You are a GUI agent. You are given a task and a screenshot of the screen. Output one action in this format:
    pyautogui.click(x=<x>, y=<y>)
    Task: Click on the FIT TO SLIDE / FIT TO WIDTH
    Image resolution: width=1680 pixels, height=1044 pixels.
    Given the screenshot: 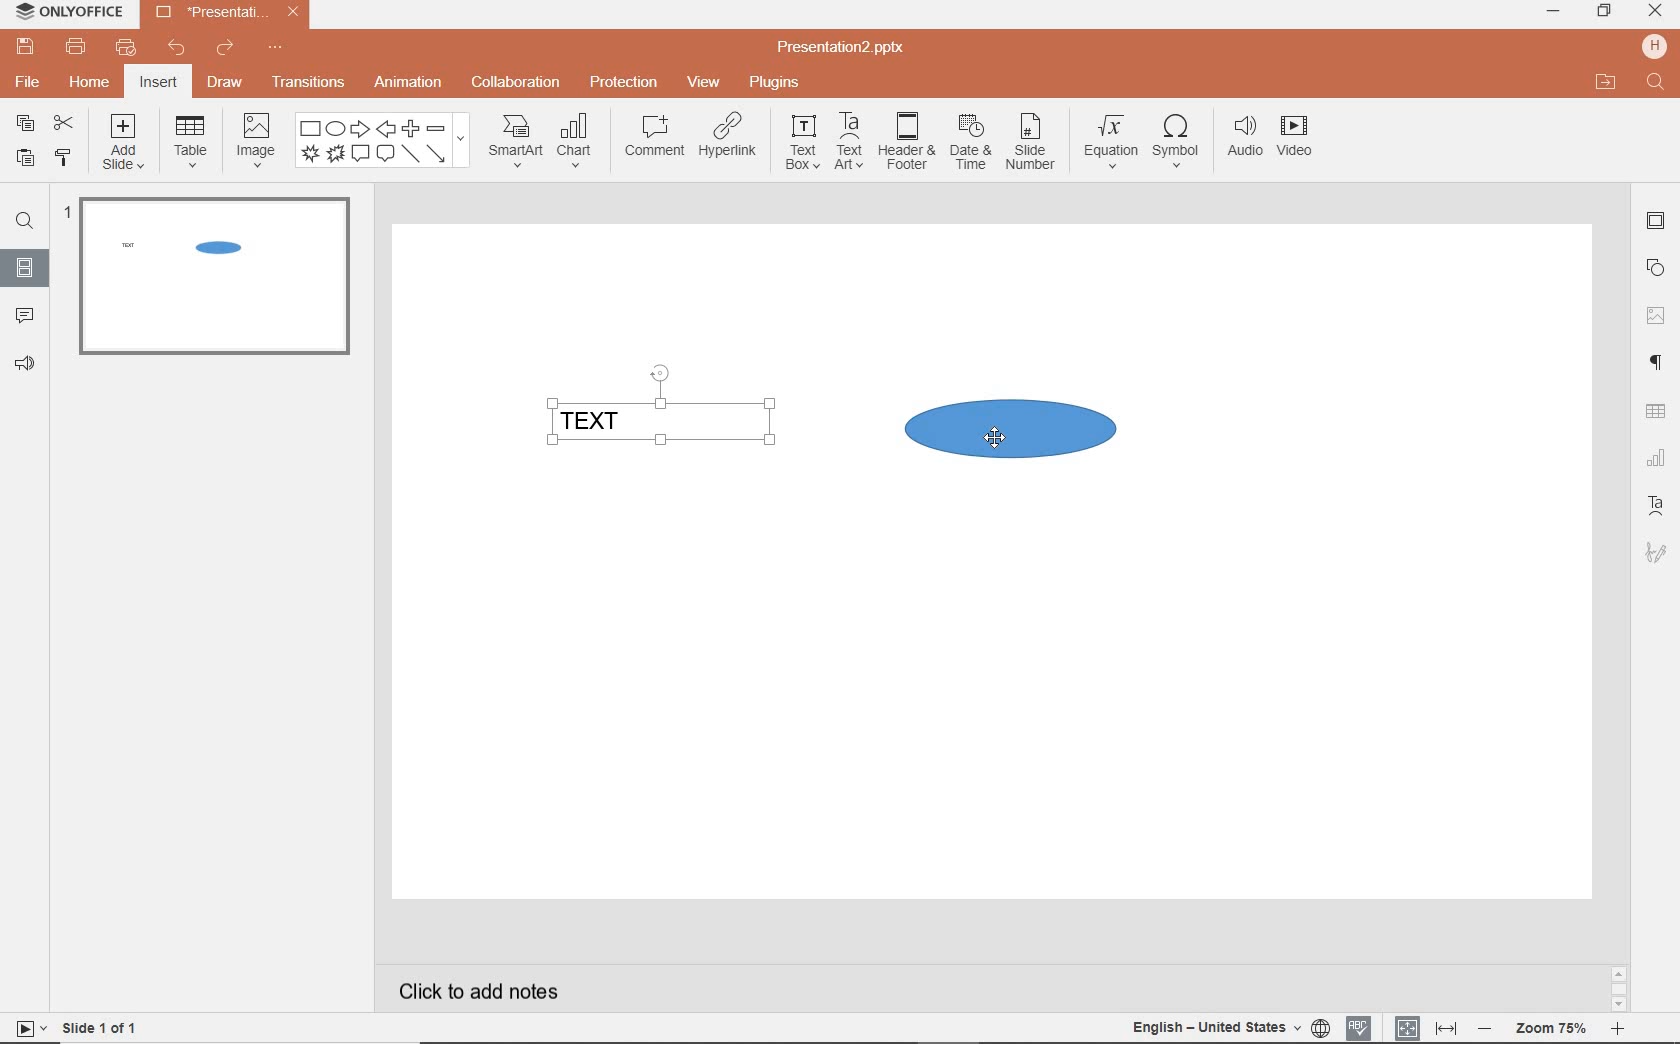 What is the action you would take?
    pyautogui.click(x=1427, y=1026)
    